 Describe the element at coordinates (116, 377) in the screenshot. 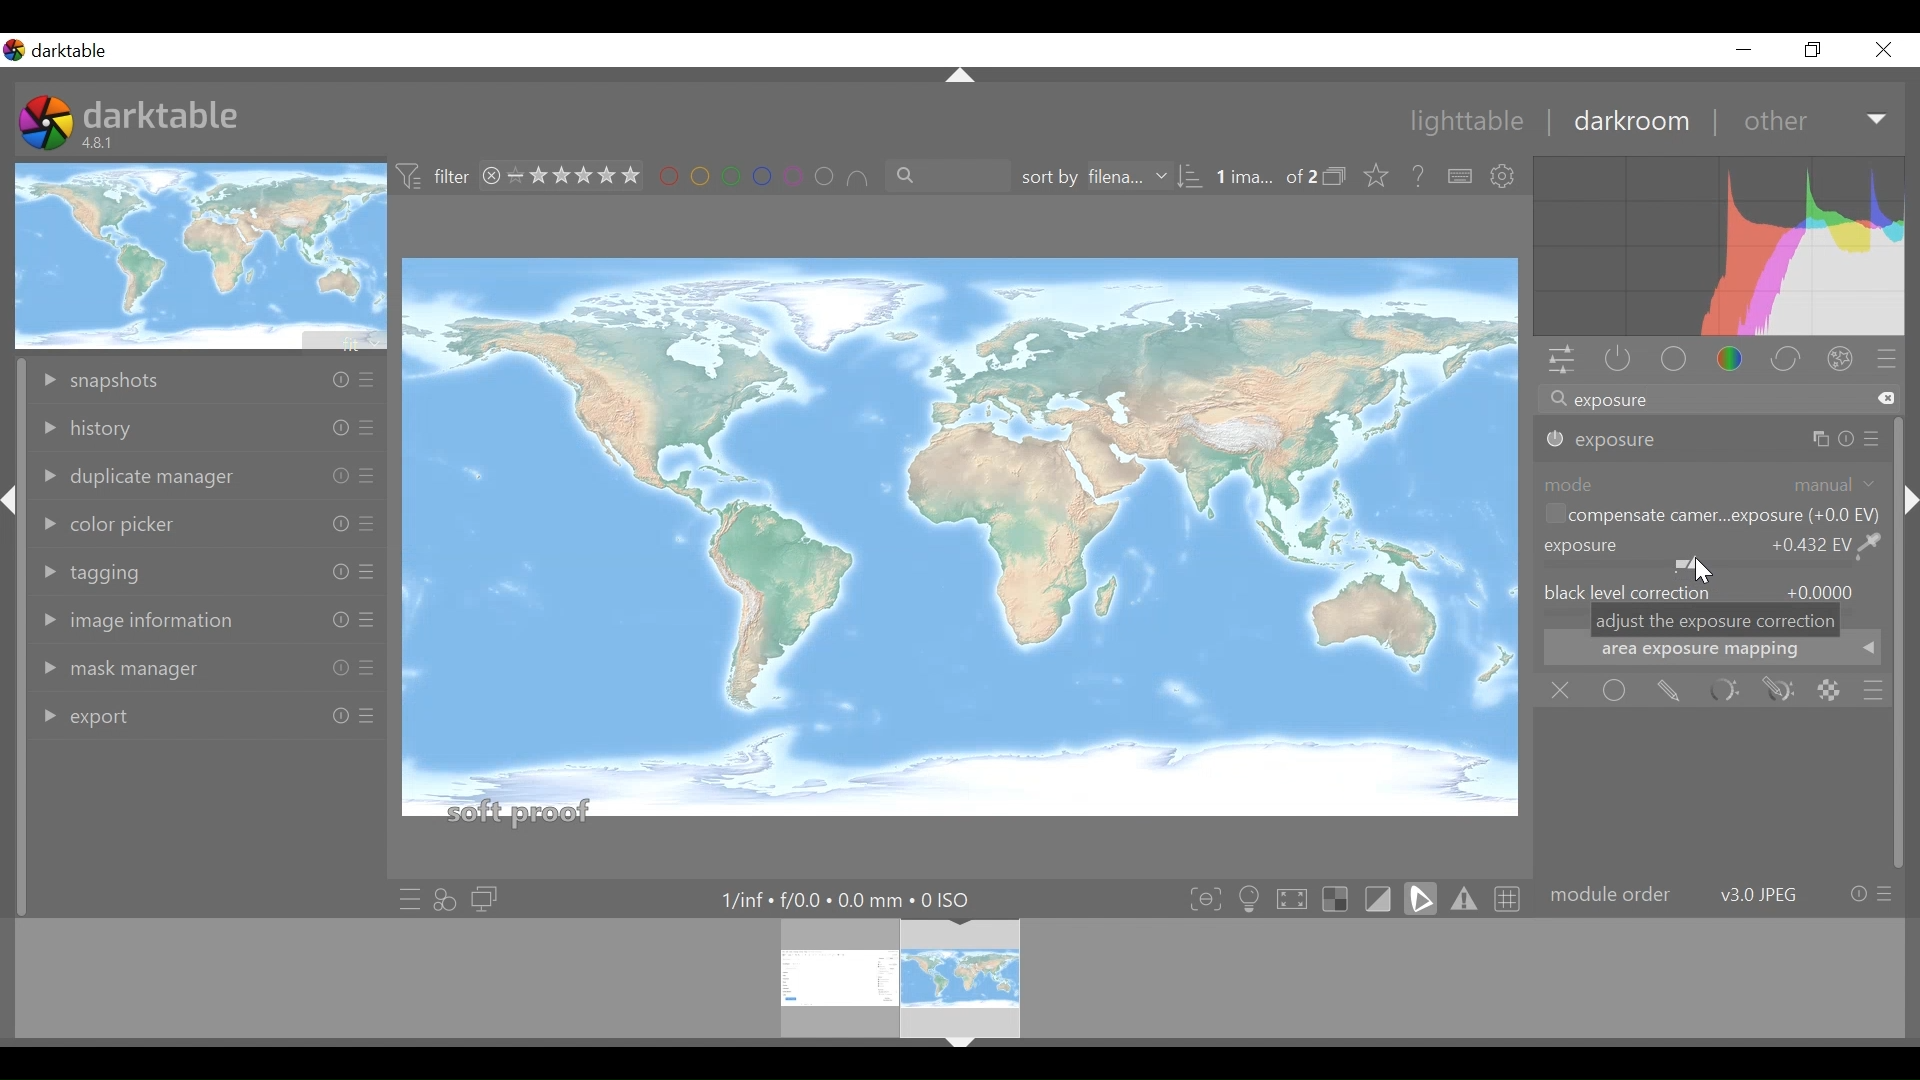

I see `snapshots` at that location.